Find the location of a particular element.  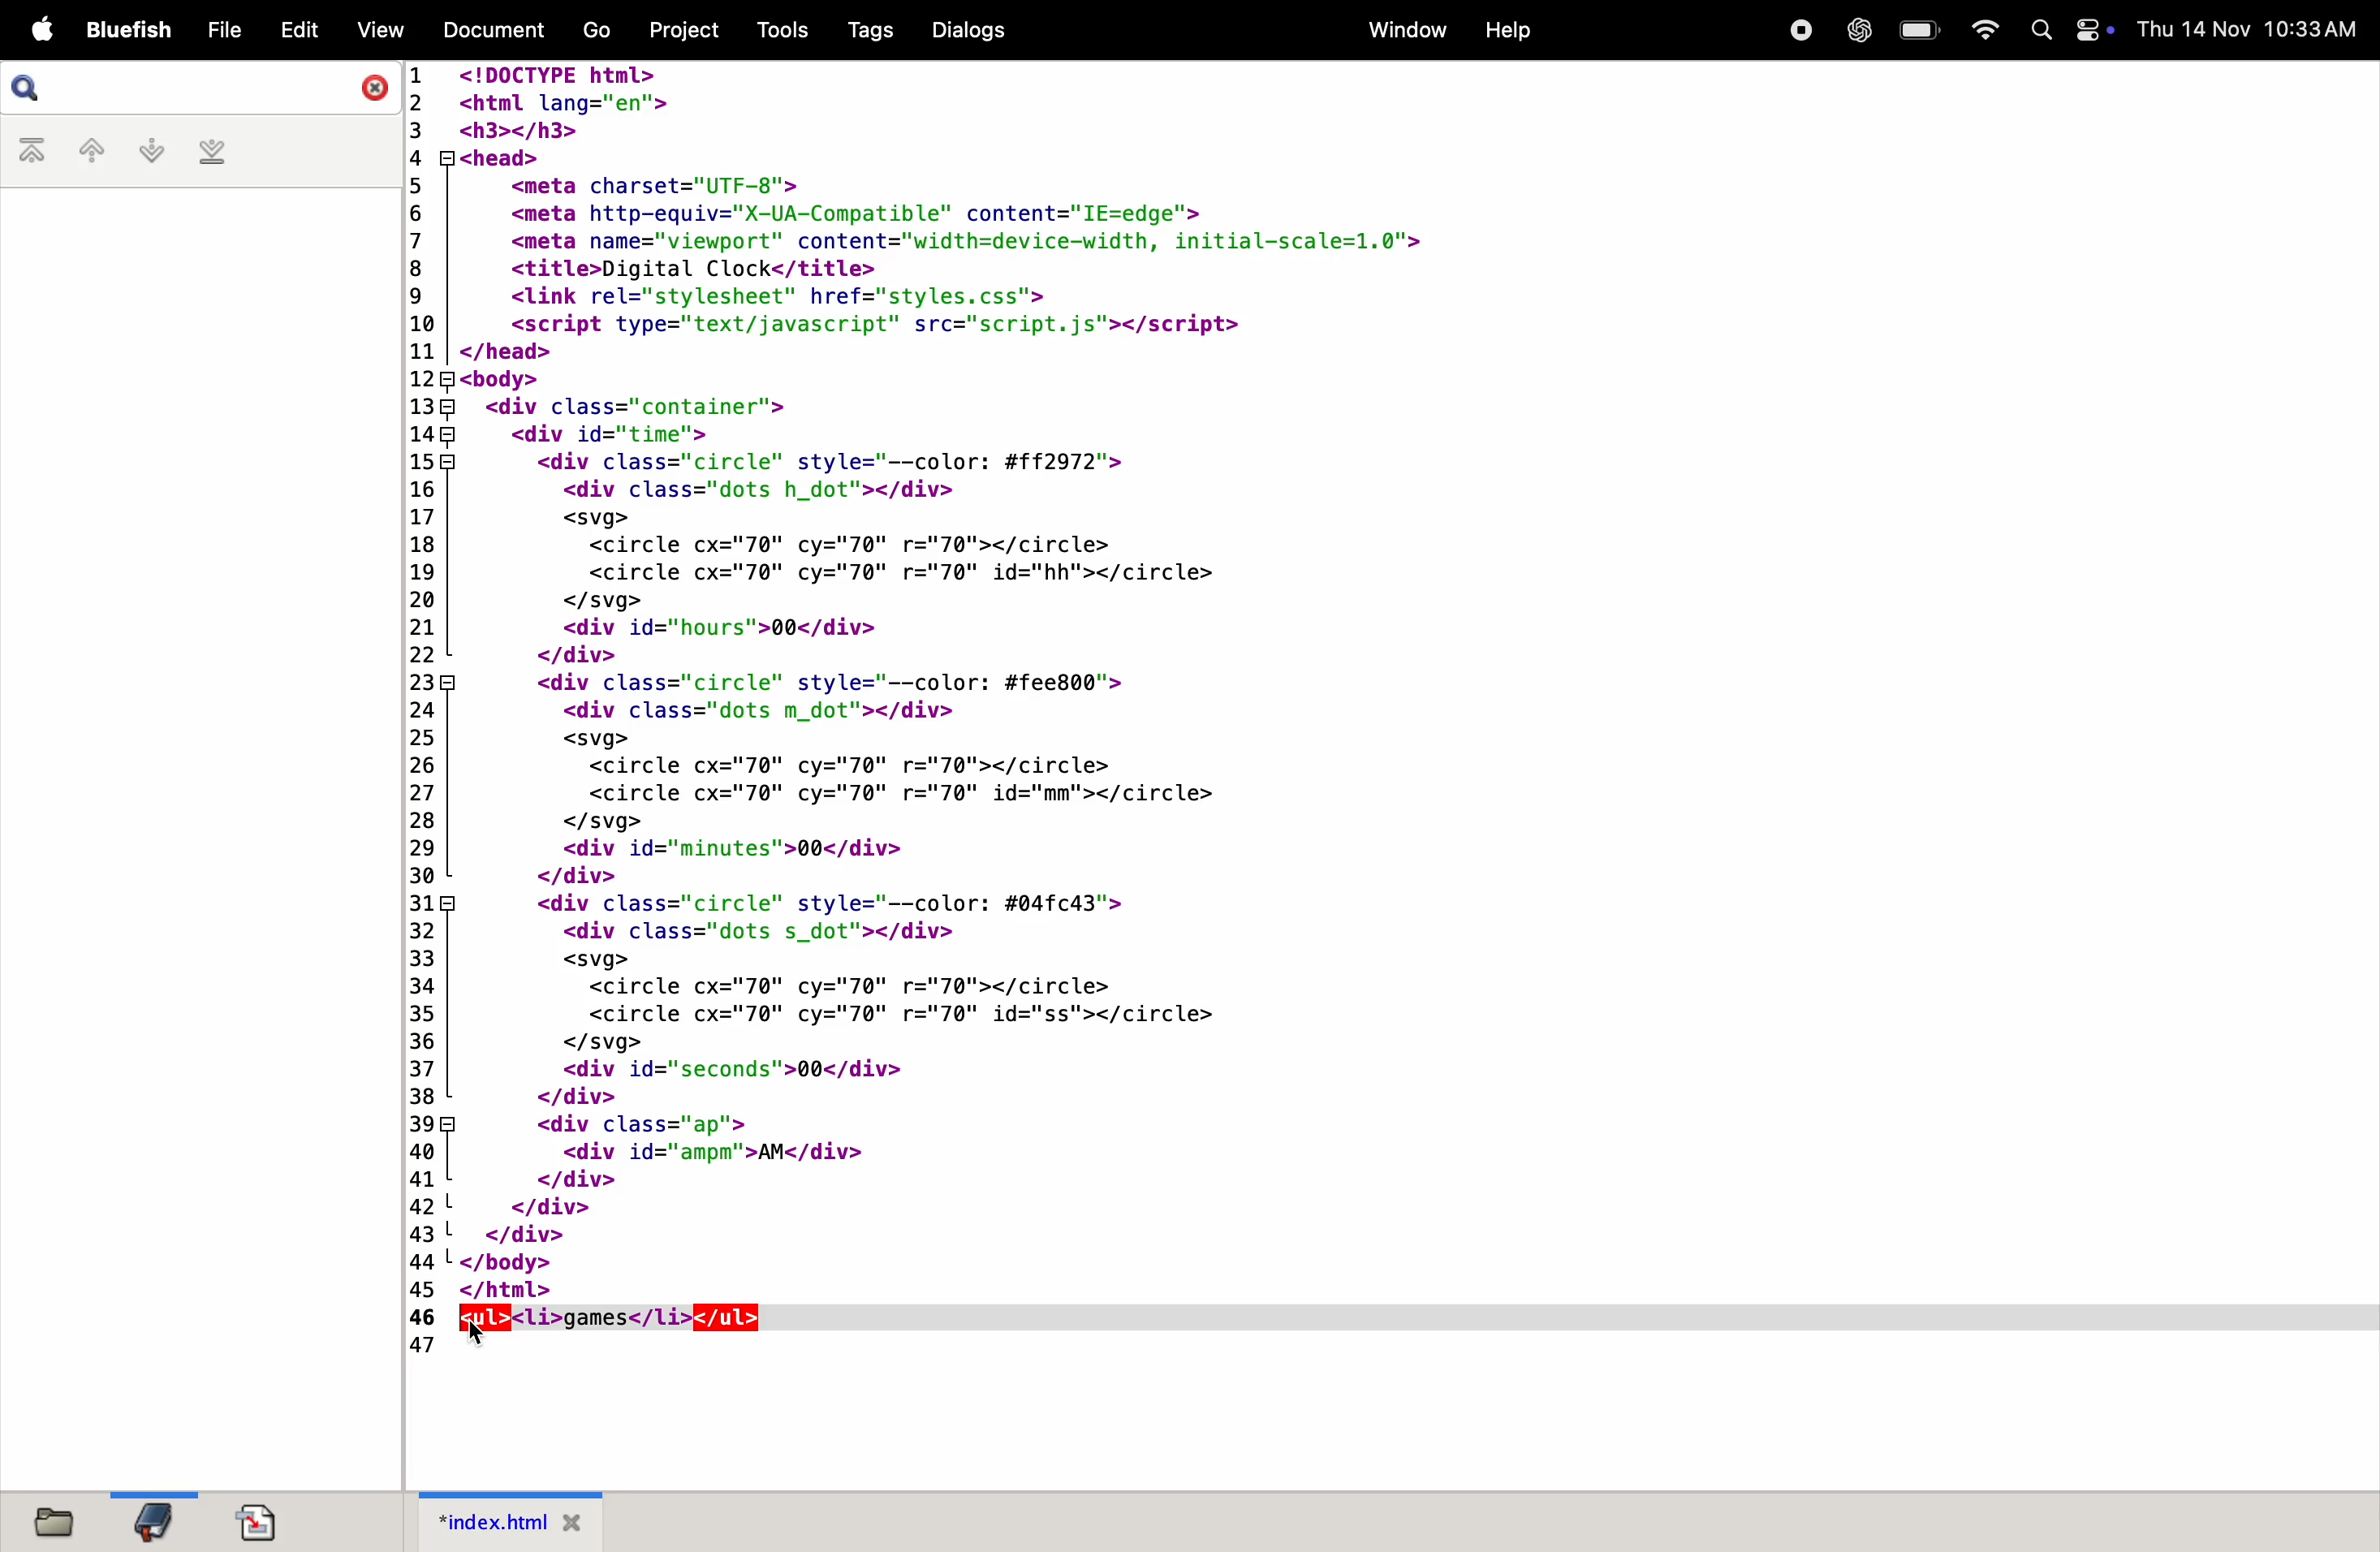

View is located at coordinates (380, 30).